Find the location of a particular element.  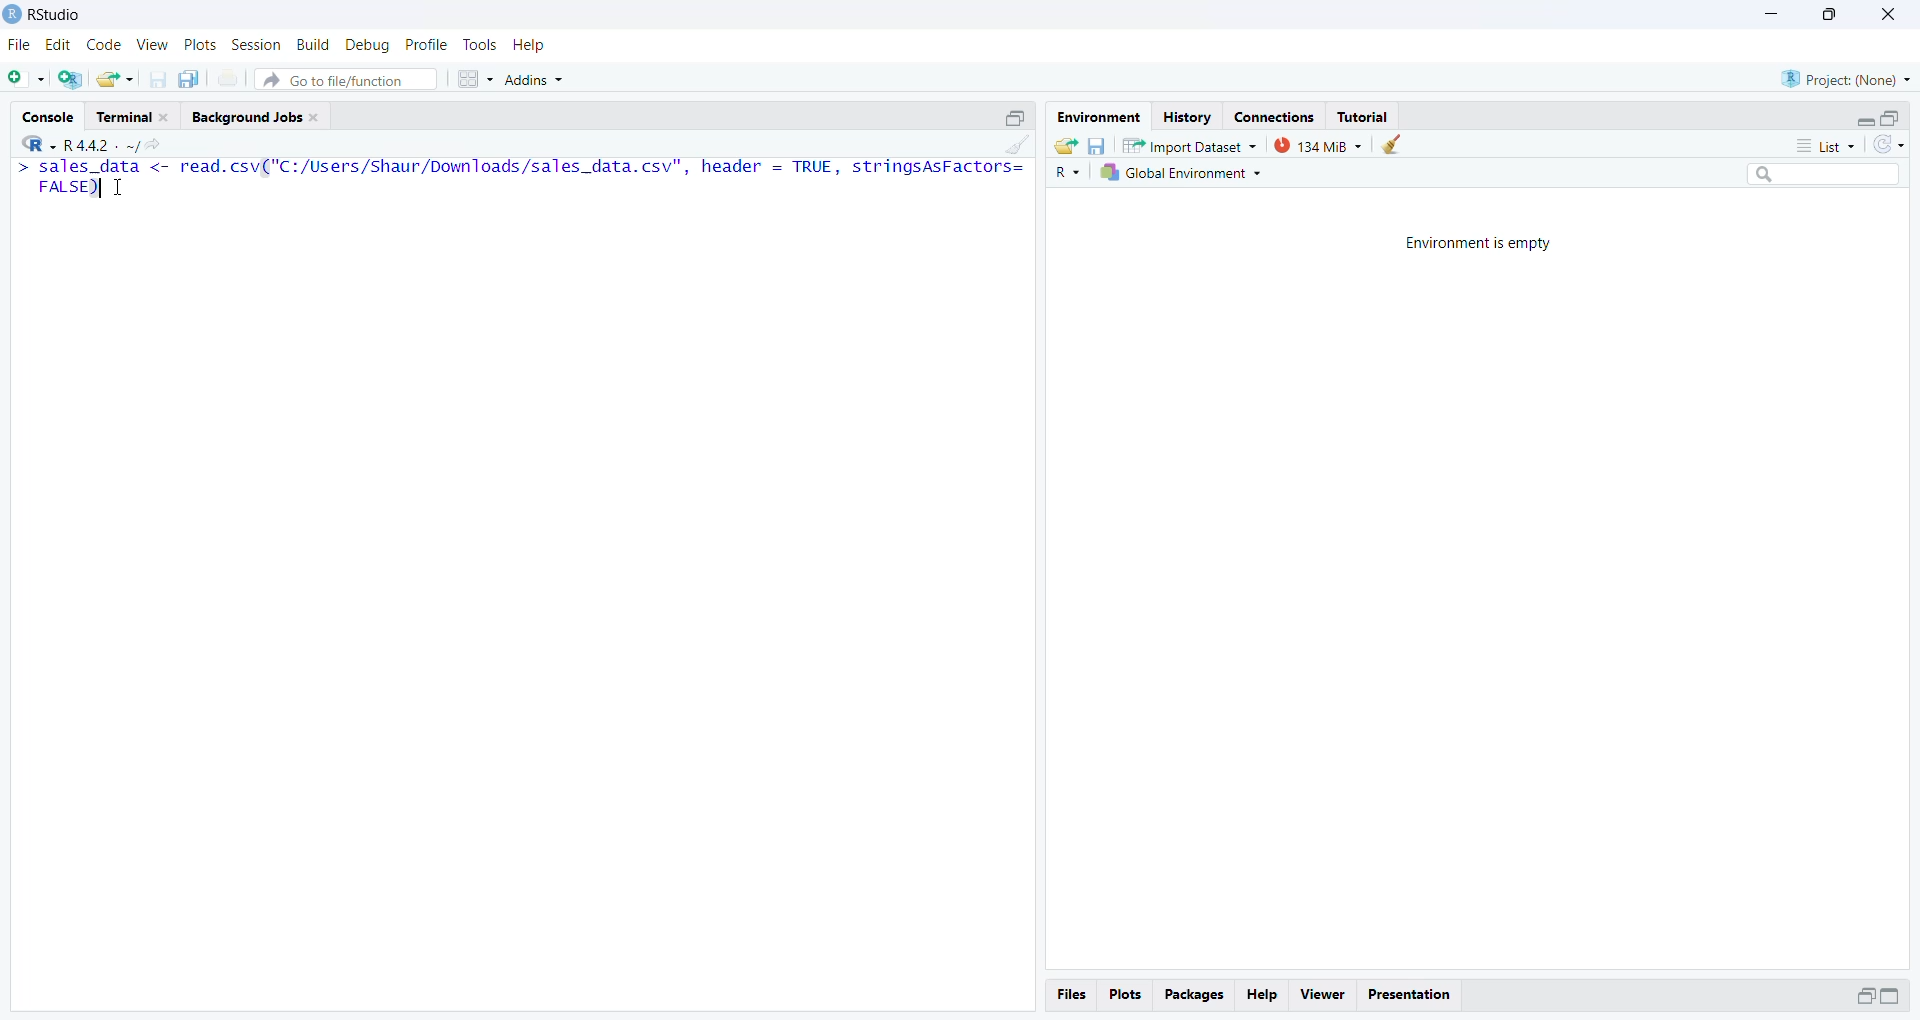

Search is located at coordinates (1822, 176).